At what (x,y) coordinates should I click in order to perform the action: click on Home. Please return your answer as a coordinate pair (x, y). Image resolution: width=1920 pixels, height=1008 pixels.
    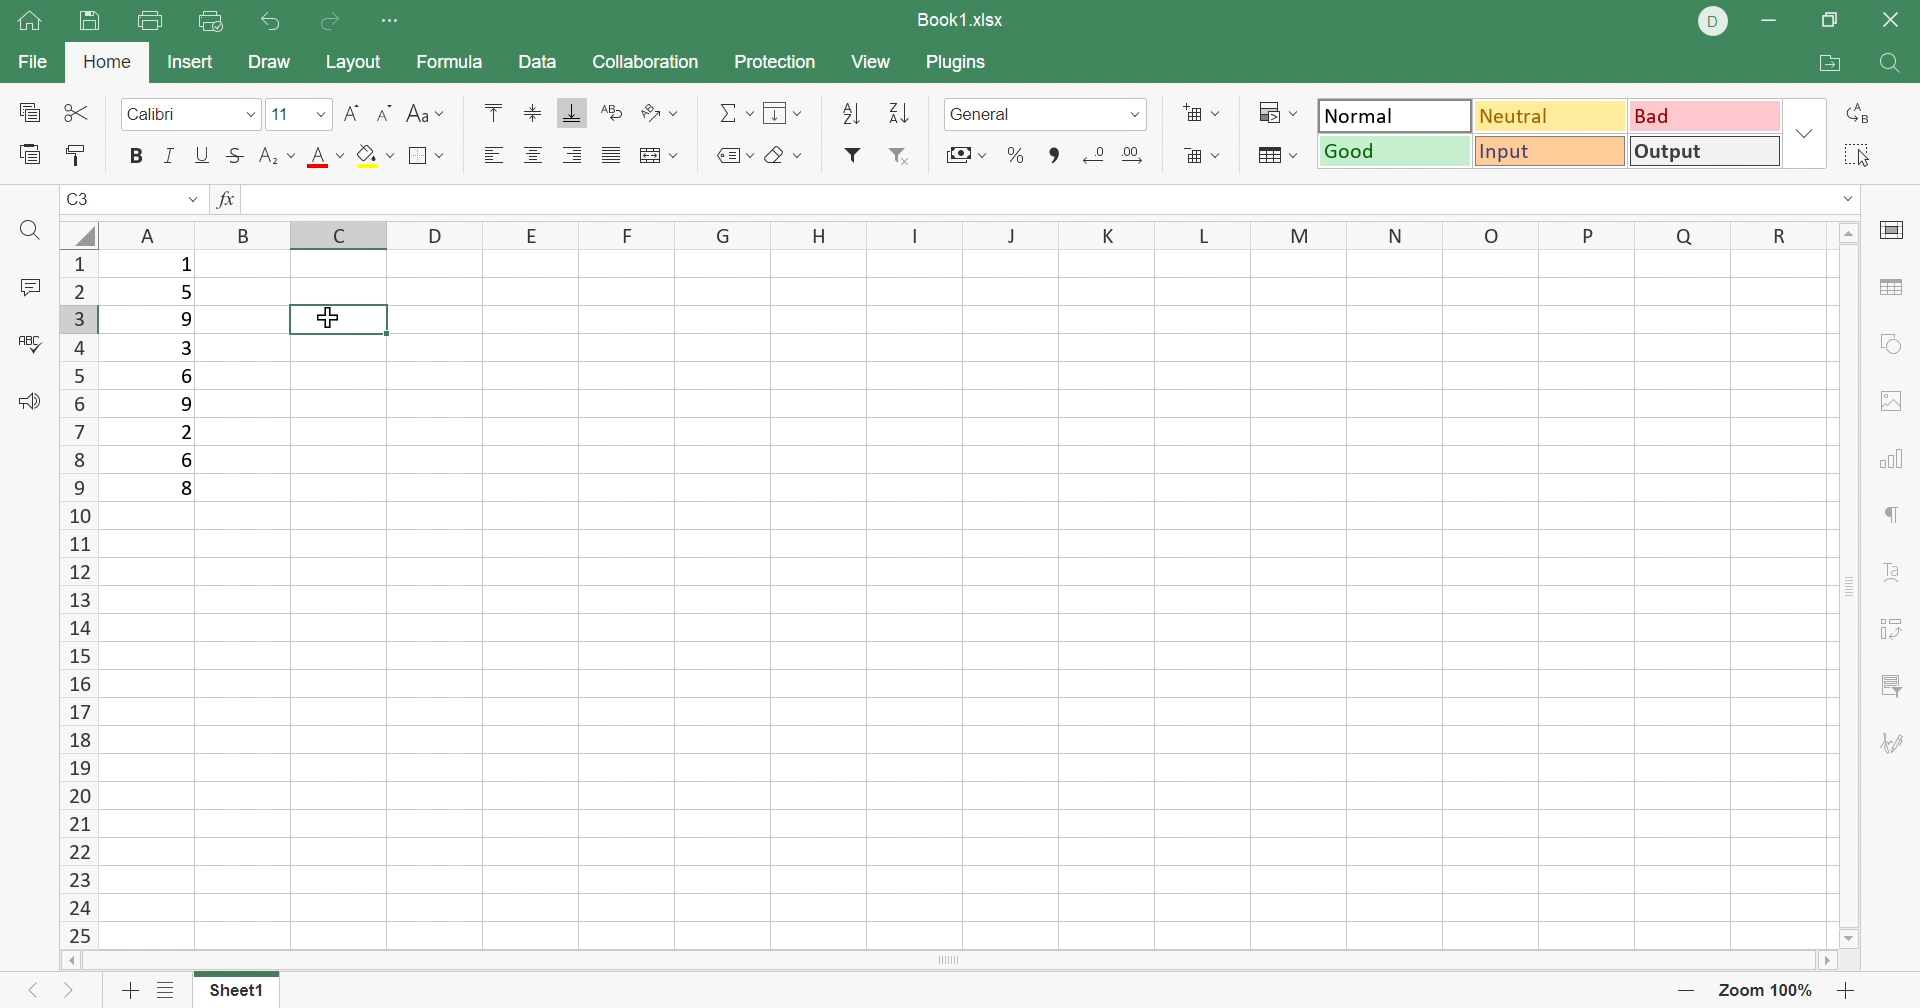
    Looking at the image, I should click on (29, 27).